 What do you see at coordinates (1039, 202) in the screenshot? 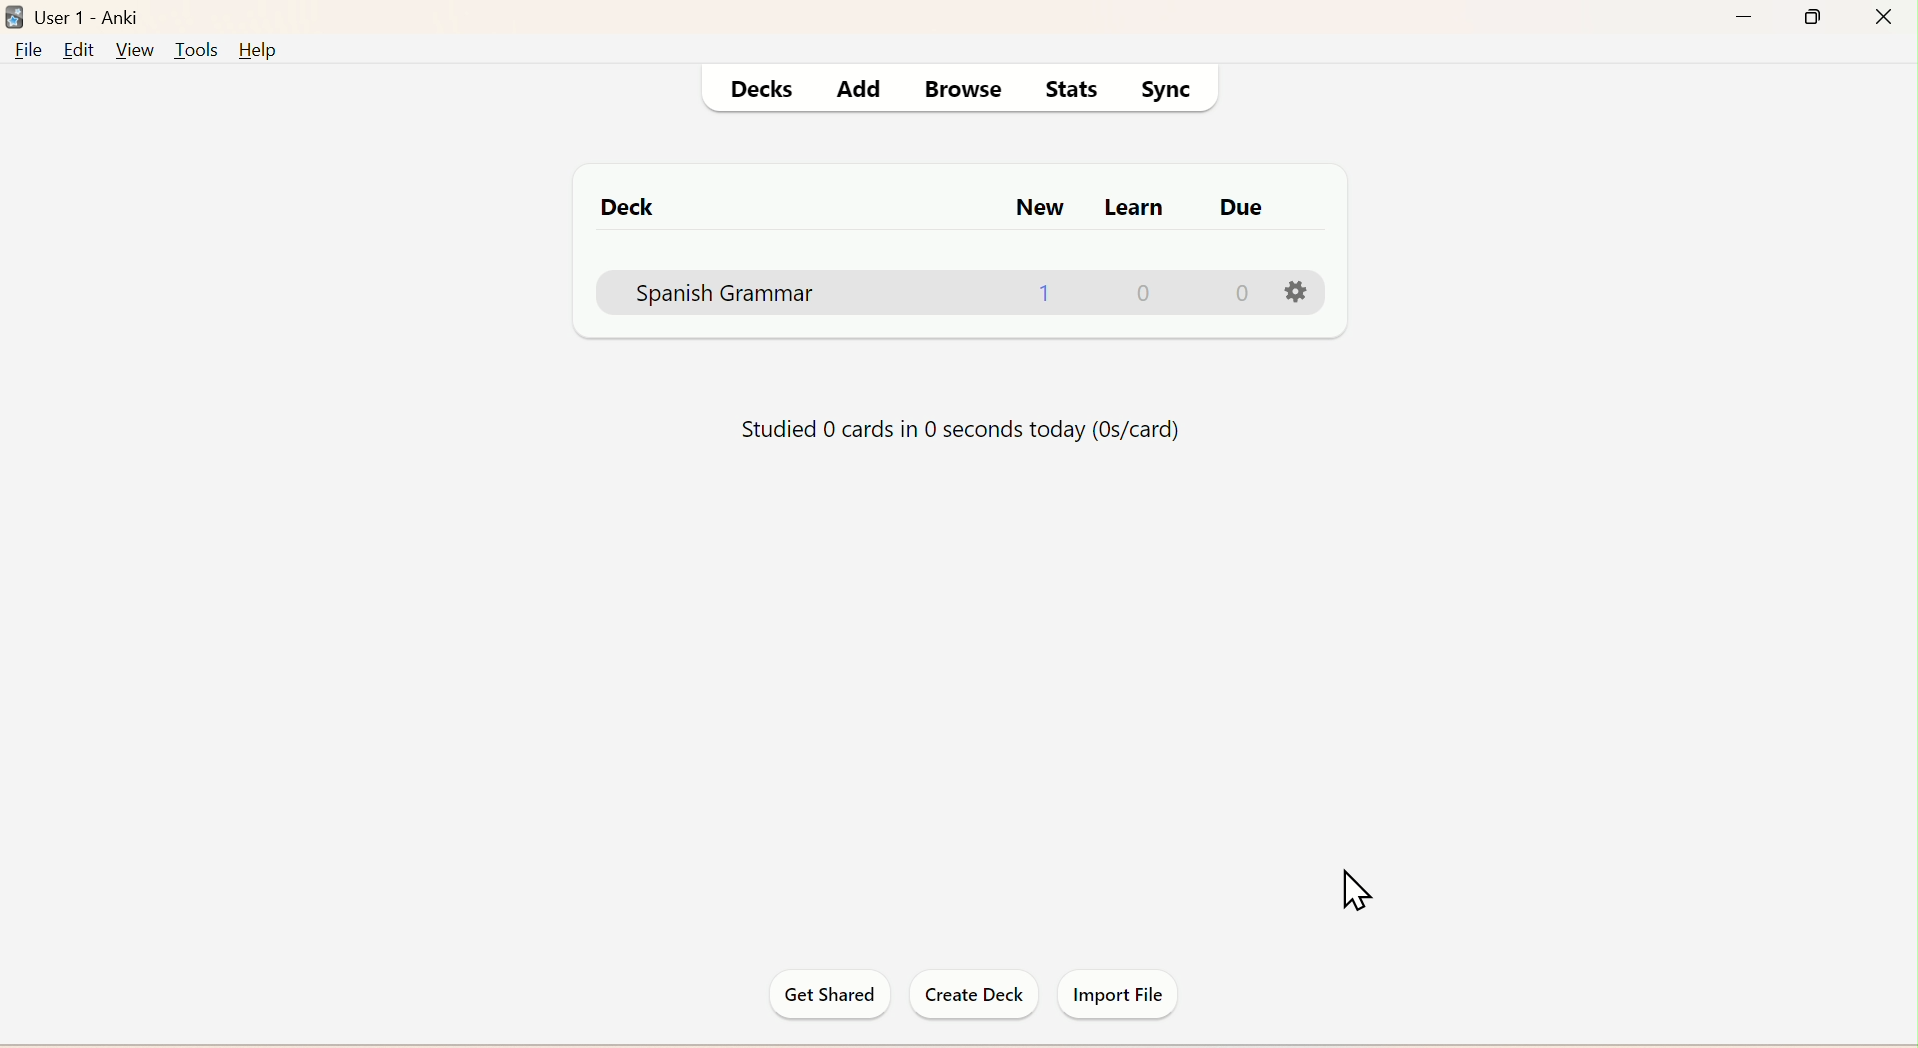
I see `New` at bounding box center [1039, 202].